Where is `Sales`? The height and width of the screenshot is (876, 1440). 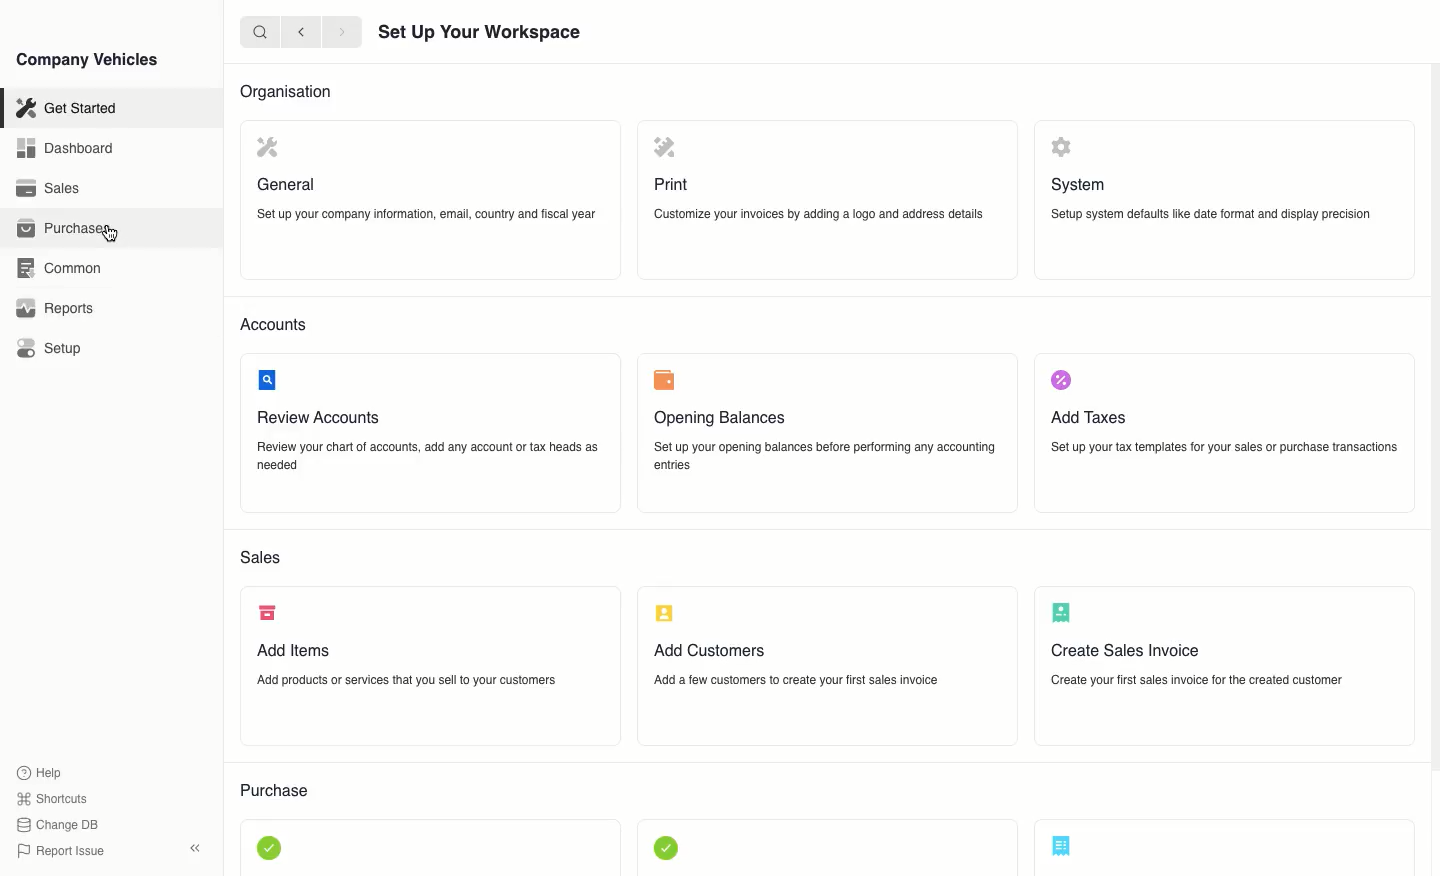 Sales is located at coordinates (49, 189).